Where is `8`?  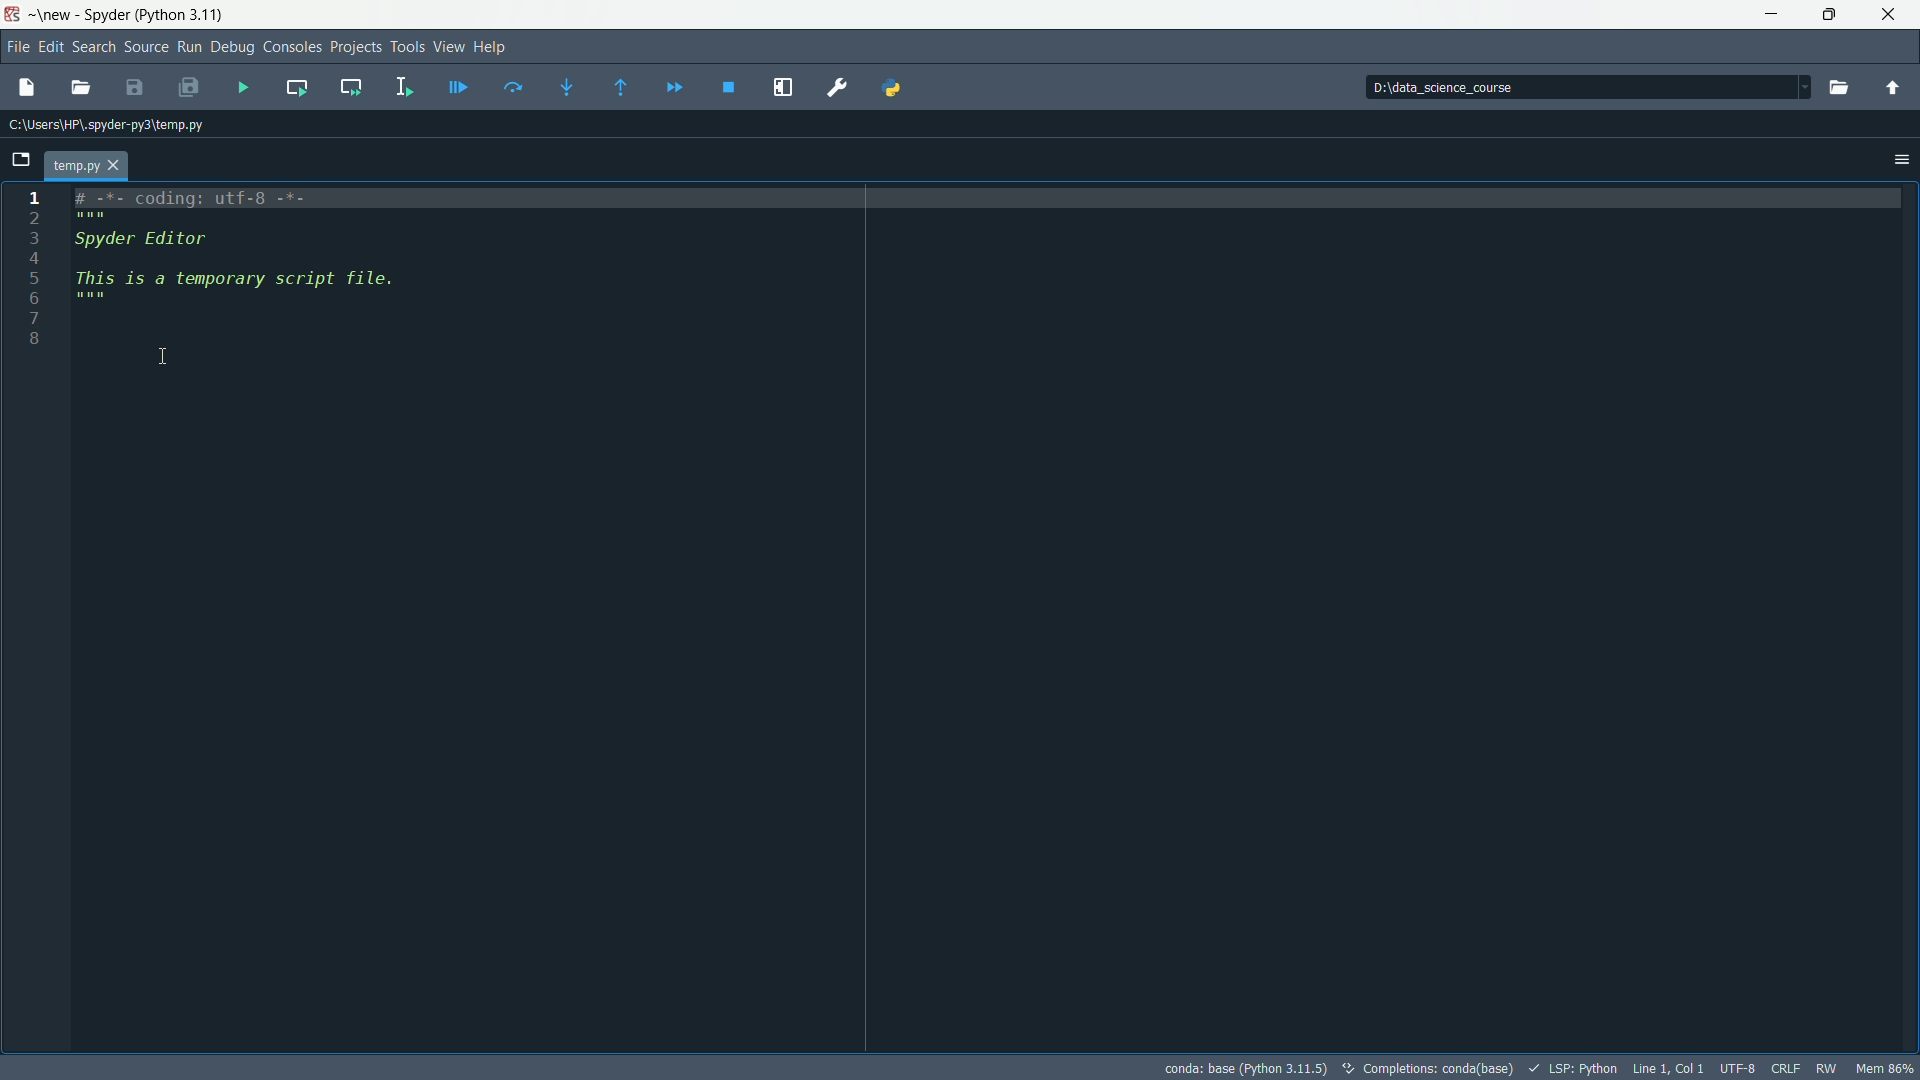
8 is located at coordinates (65, 341).